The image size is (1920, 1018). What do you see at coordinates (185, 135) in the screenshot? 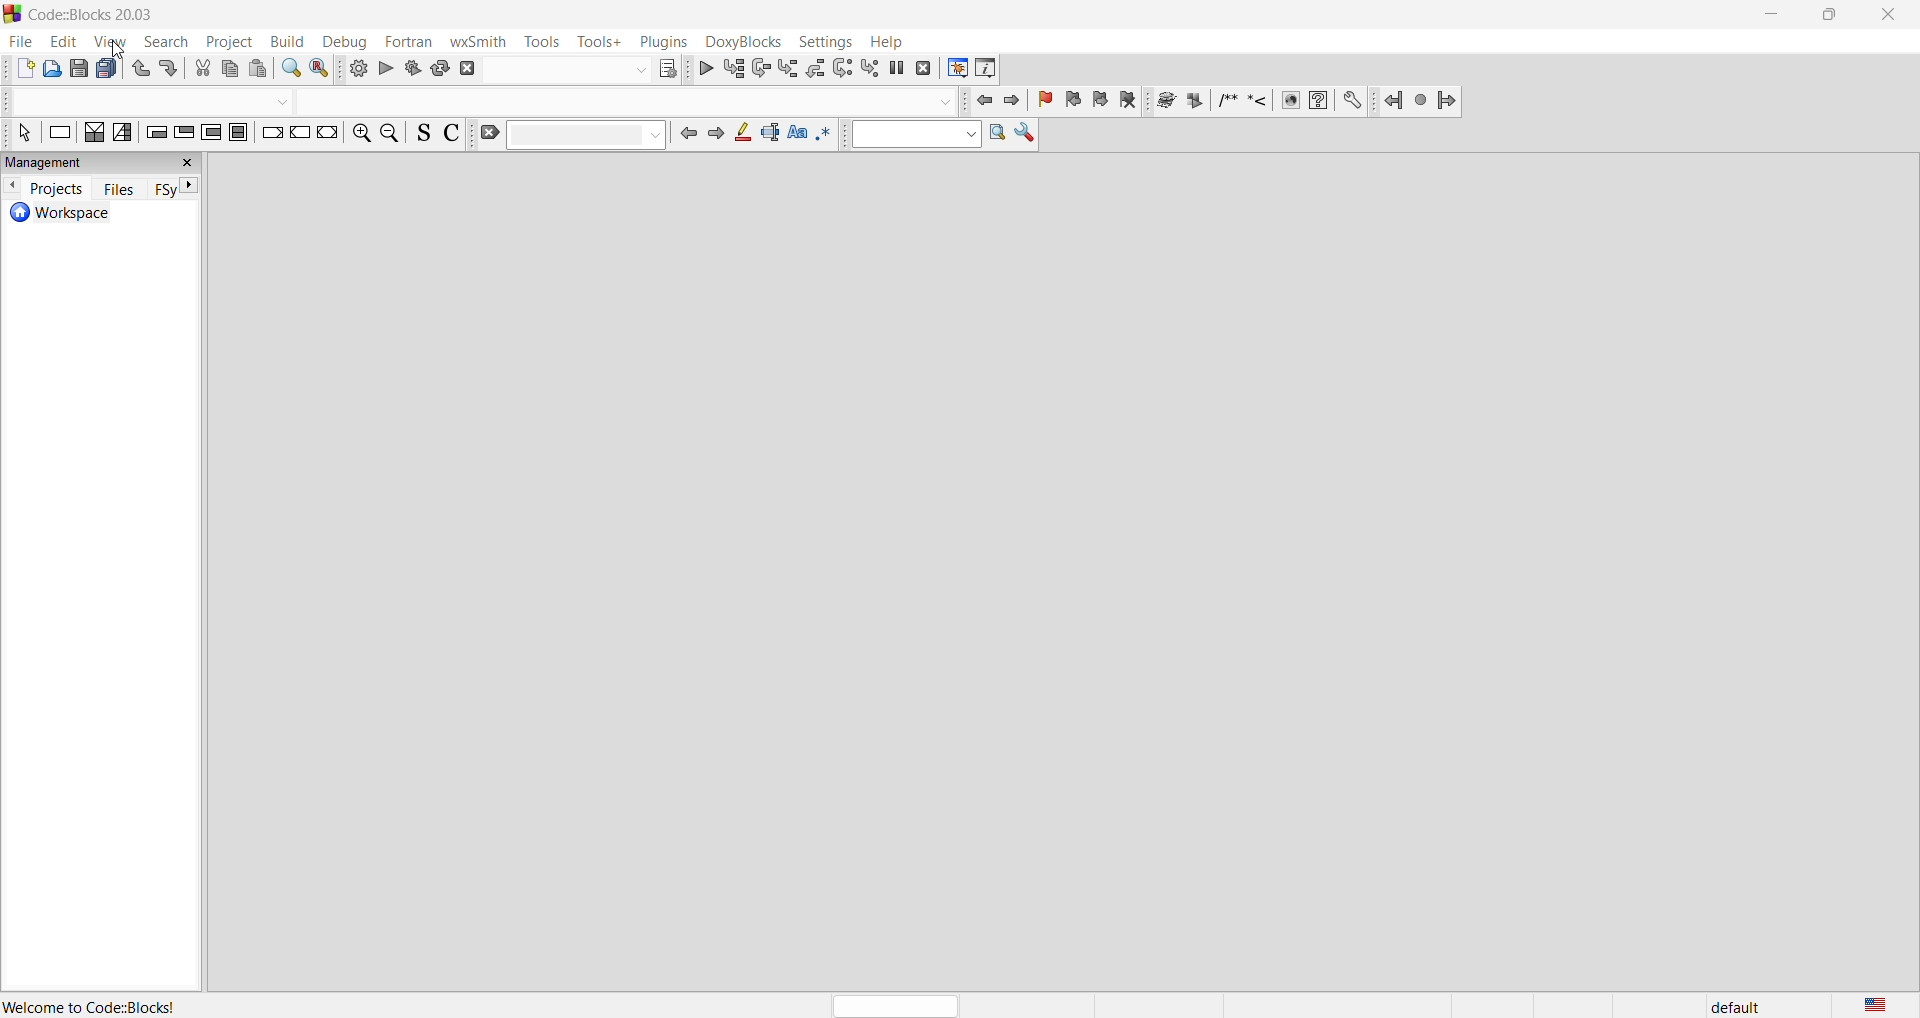
I see `exist conditional loop` at bounding box center [185, 135].